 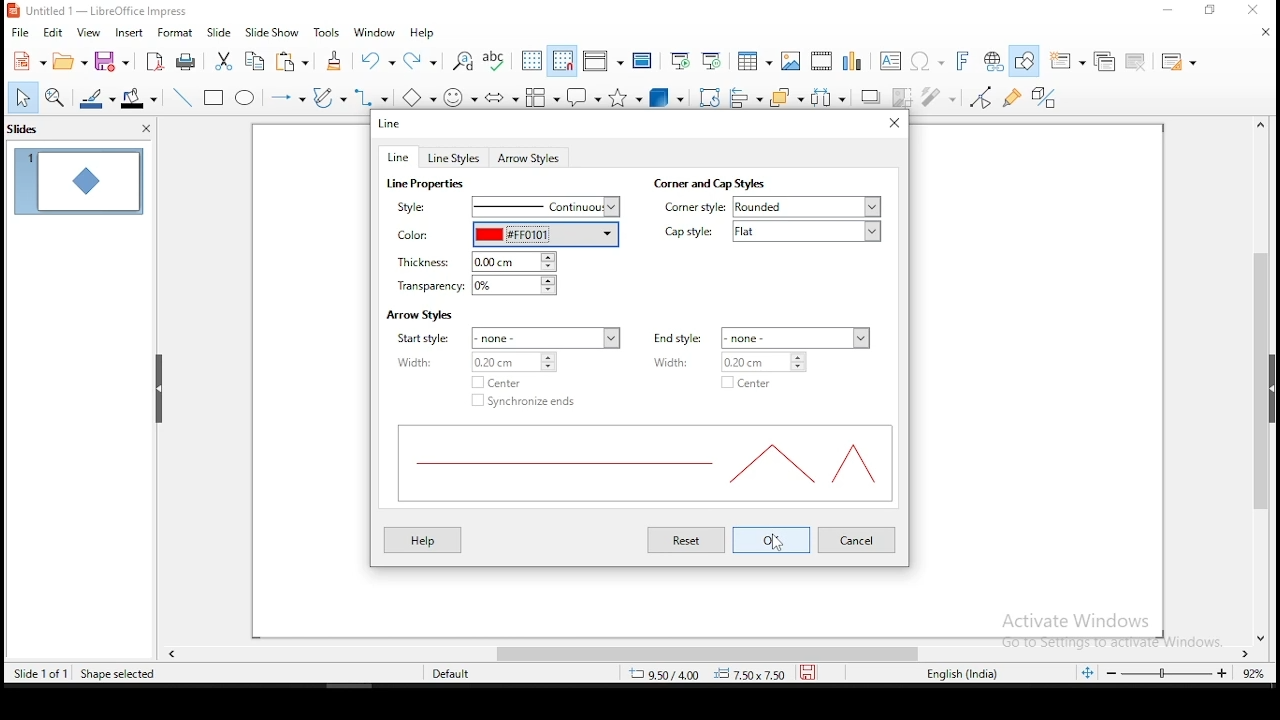 What do you see at coordinates (339, 64) in the screenshot?
I see `clone formatting` at bounding box center [339, 64].